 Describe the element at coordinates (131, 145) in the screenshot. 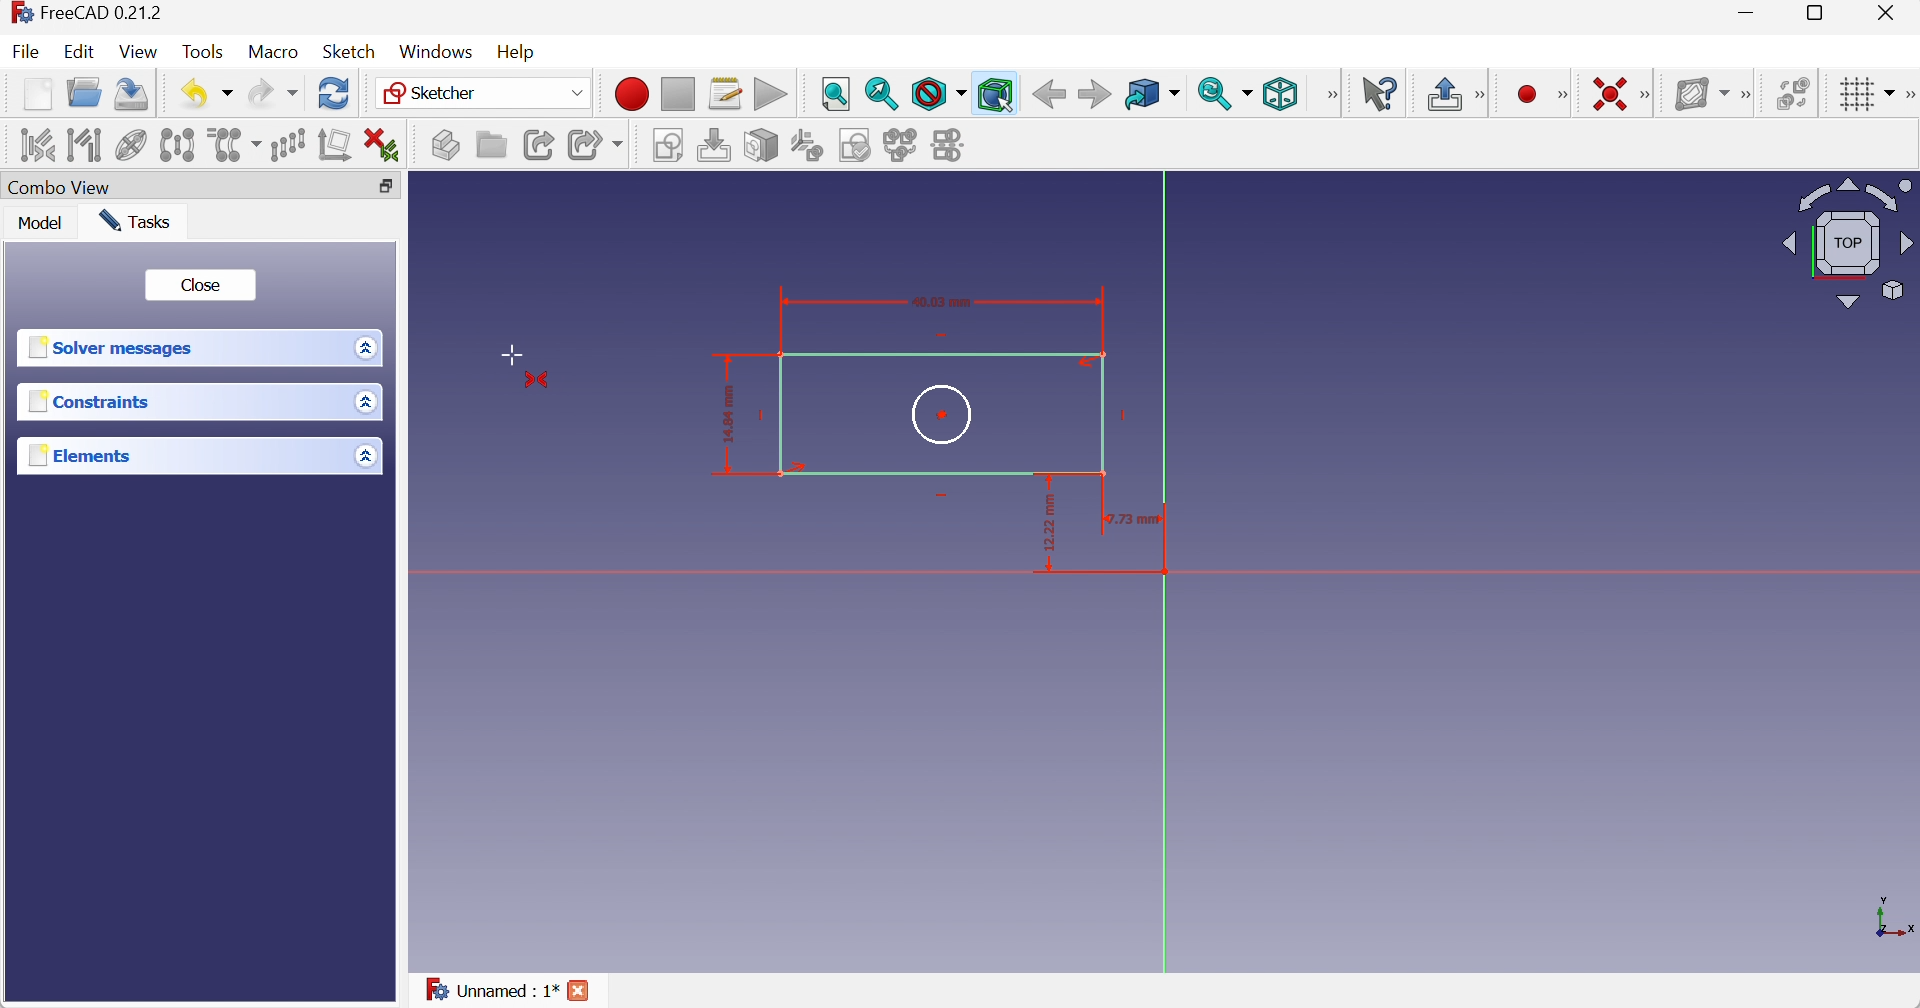

I see `Show/hide internal geometry` at that location.